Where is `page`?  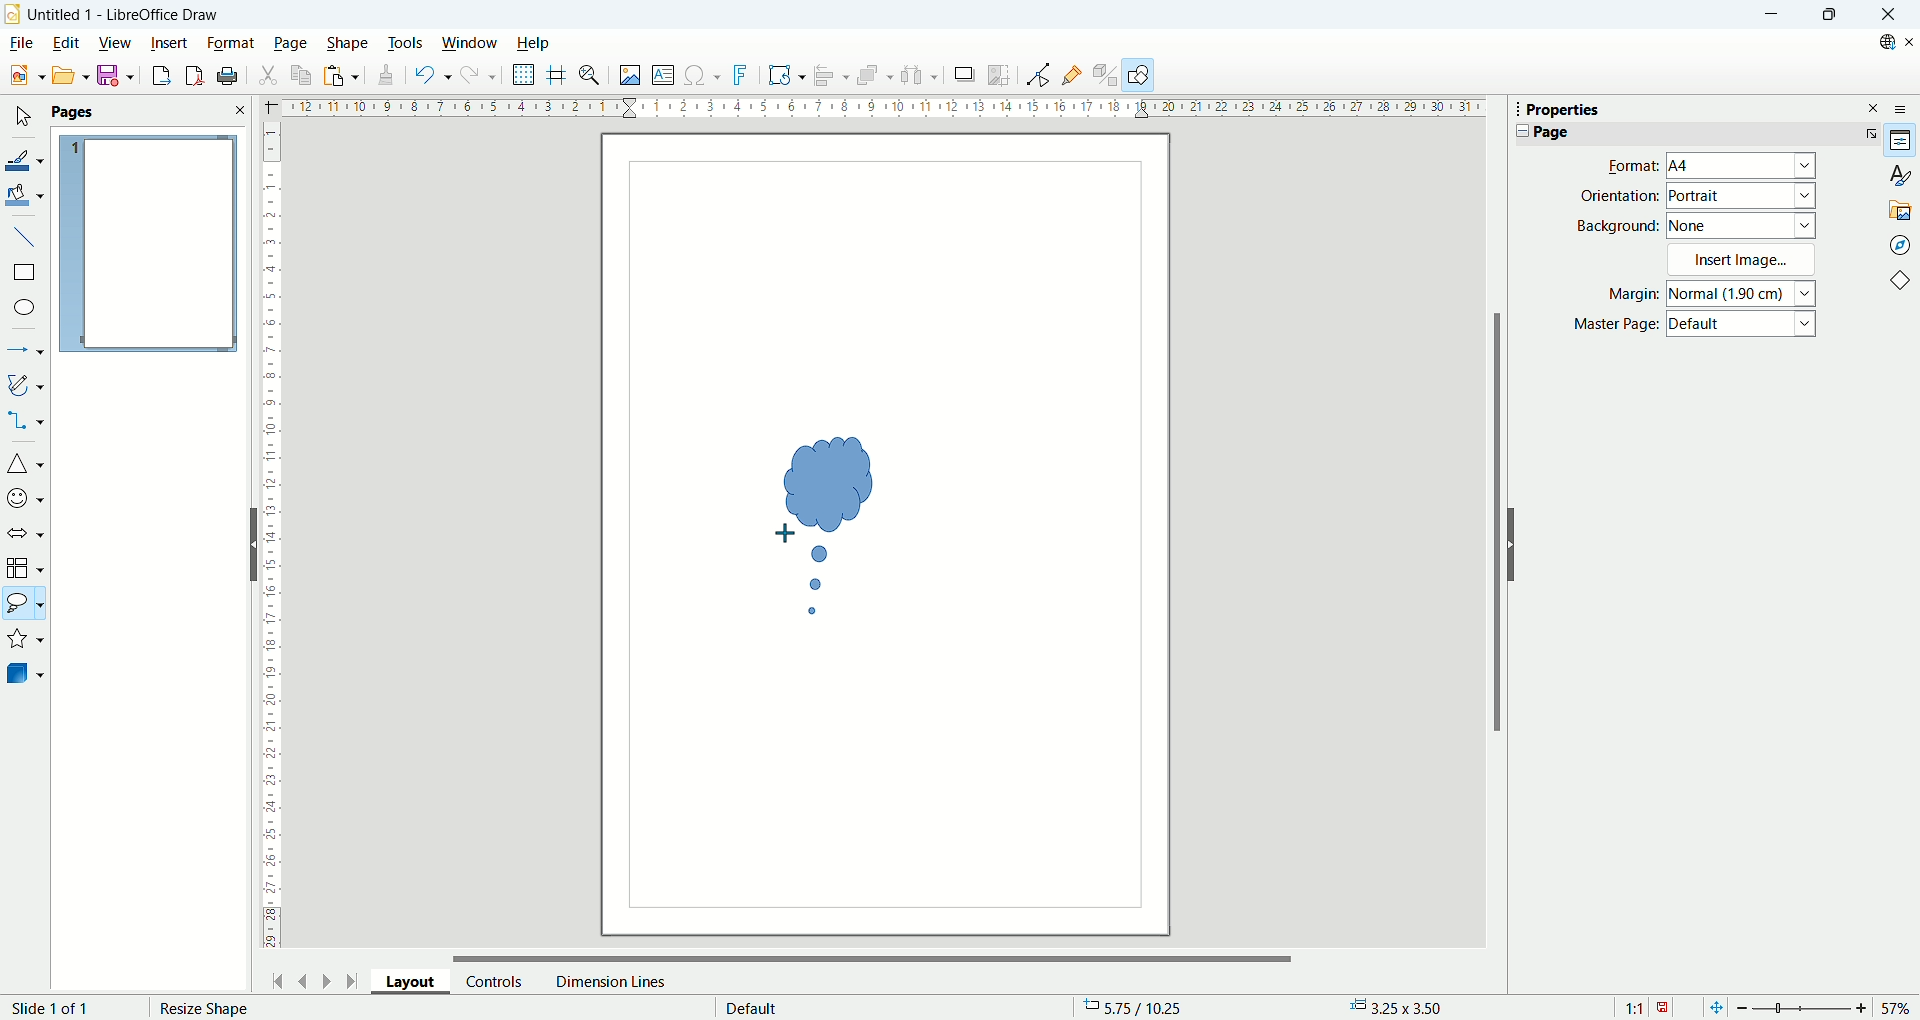 page is located at coordinates (148, 245).